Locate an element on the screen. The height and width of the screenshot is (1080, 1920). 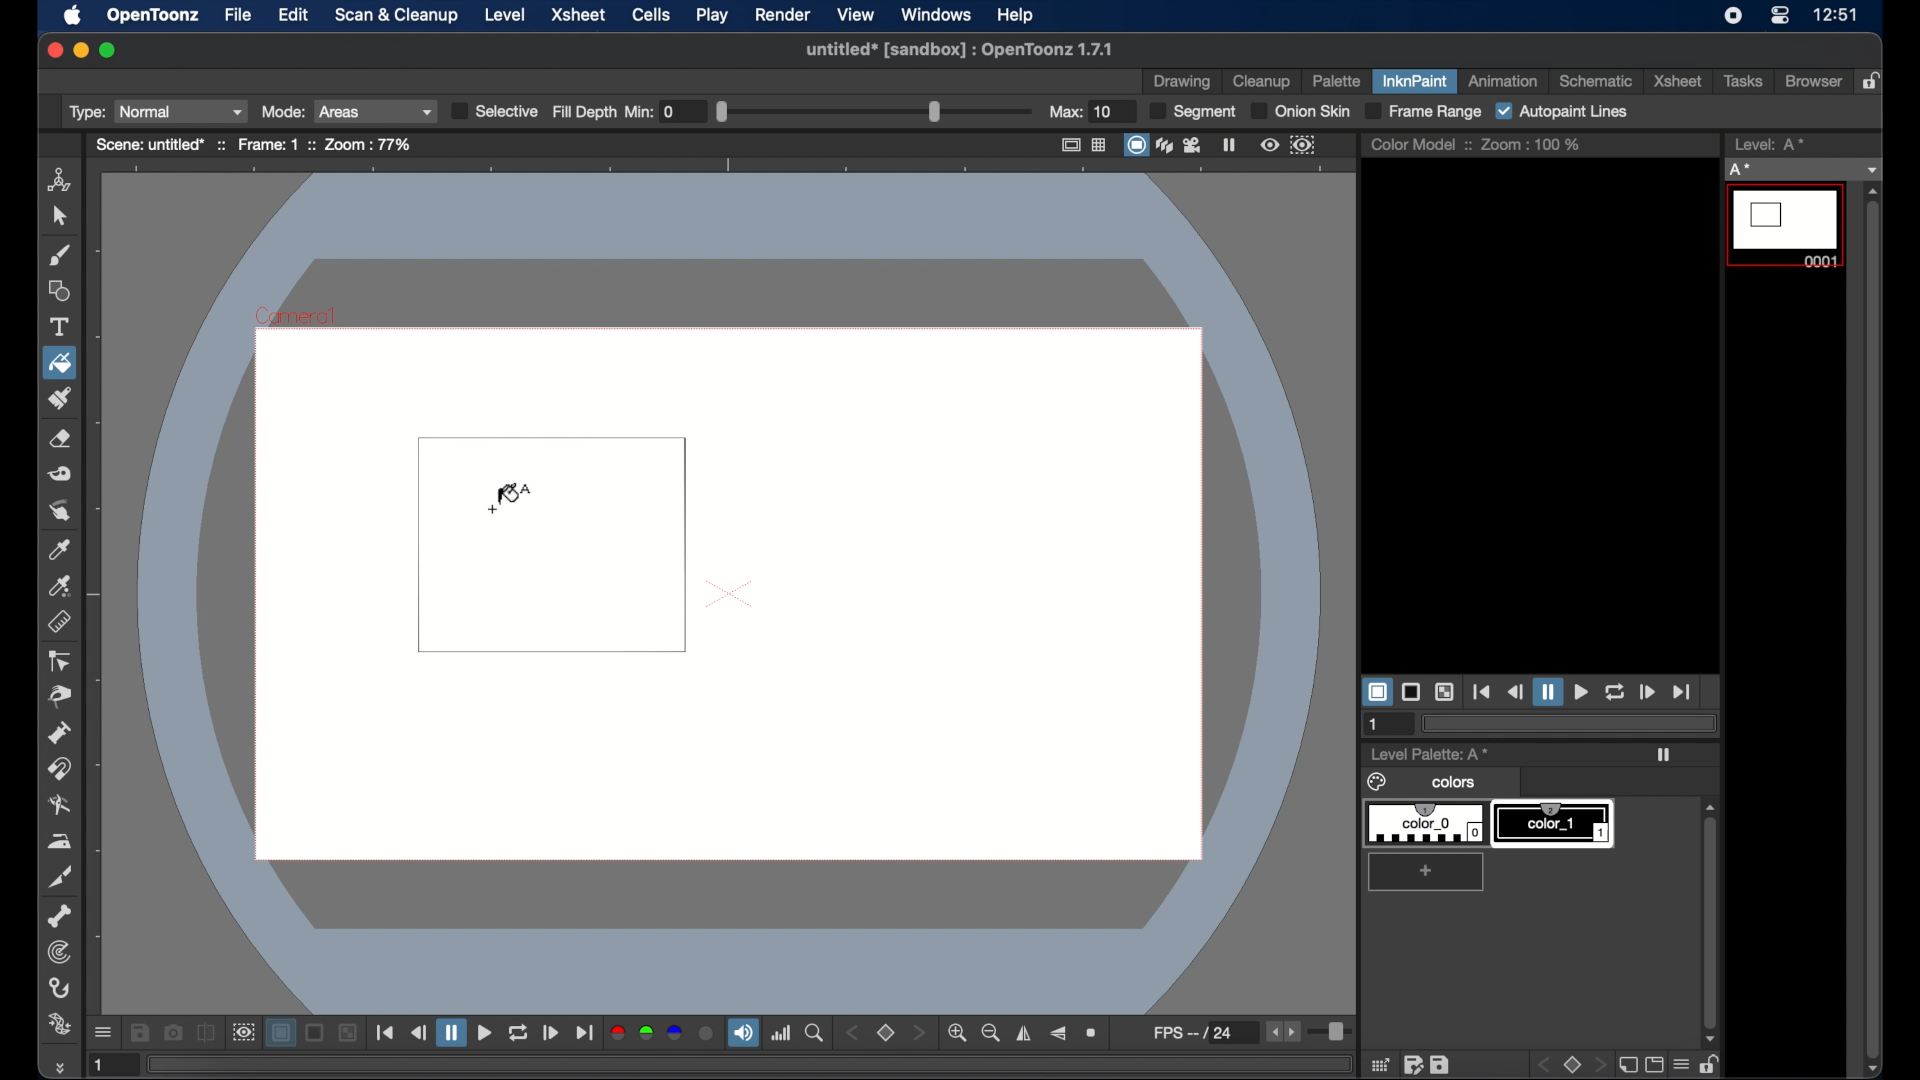
tasks is located at coordinates (1742, 81).